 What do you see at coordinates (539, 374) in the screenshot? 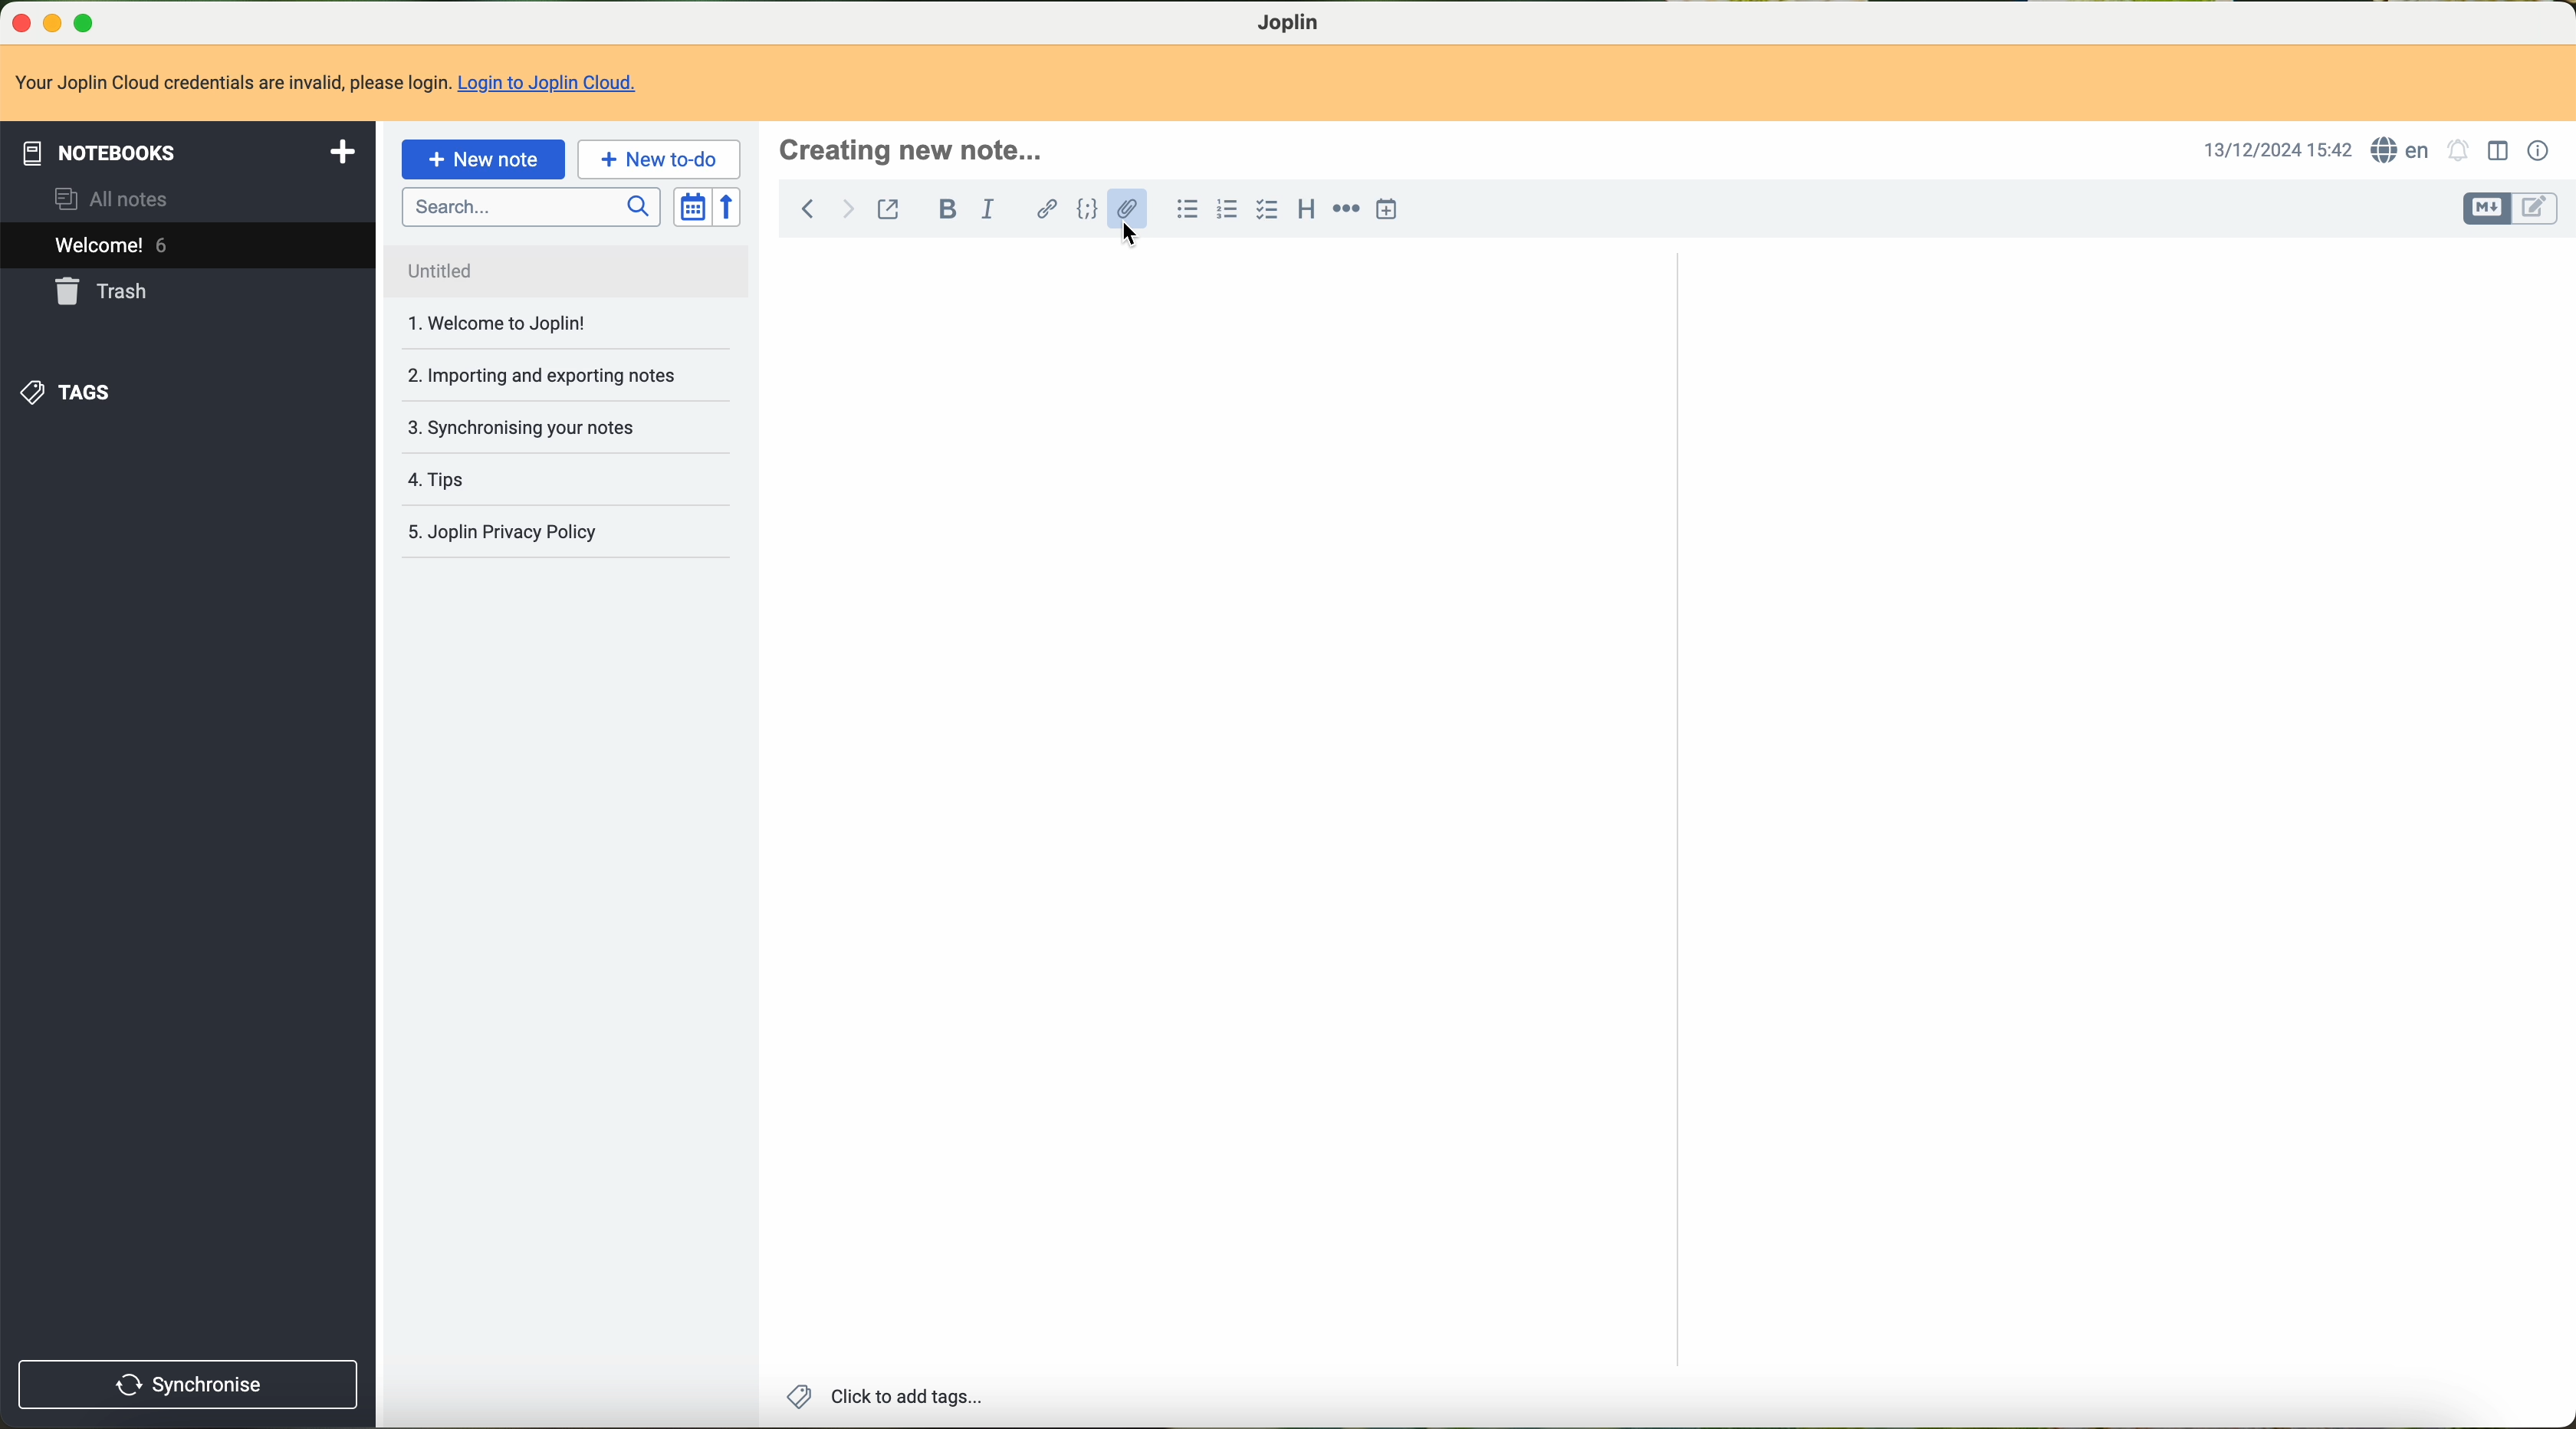
I see `importing and exporting notes` at bounding box center [539, 374].